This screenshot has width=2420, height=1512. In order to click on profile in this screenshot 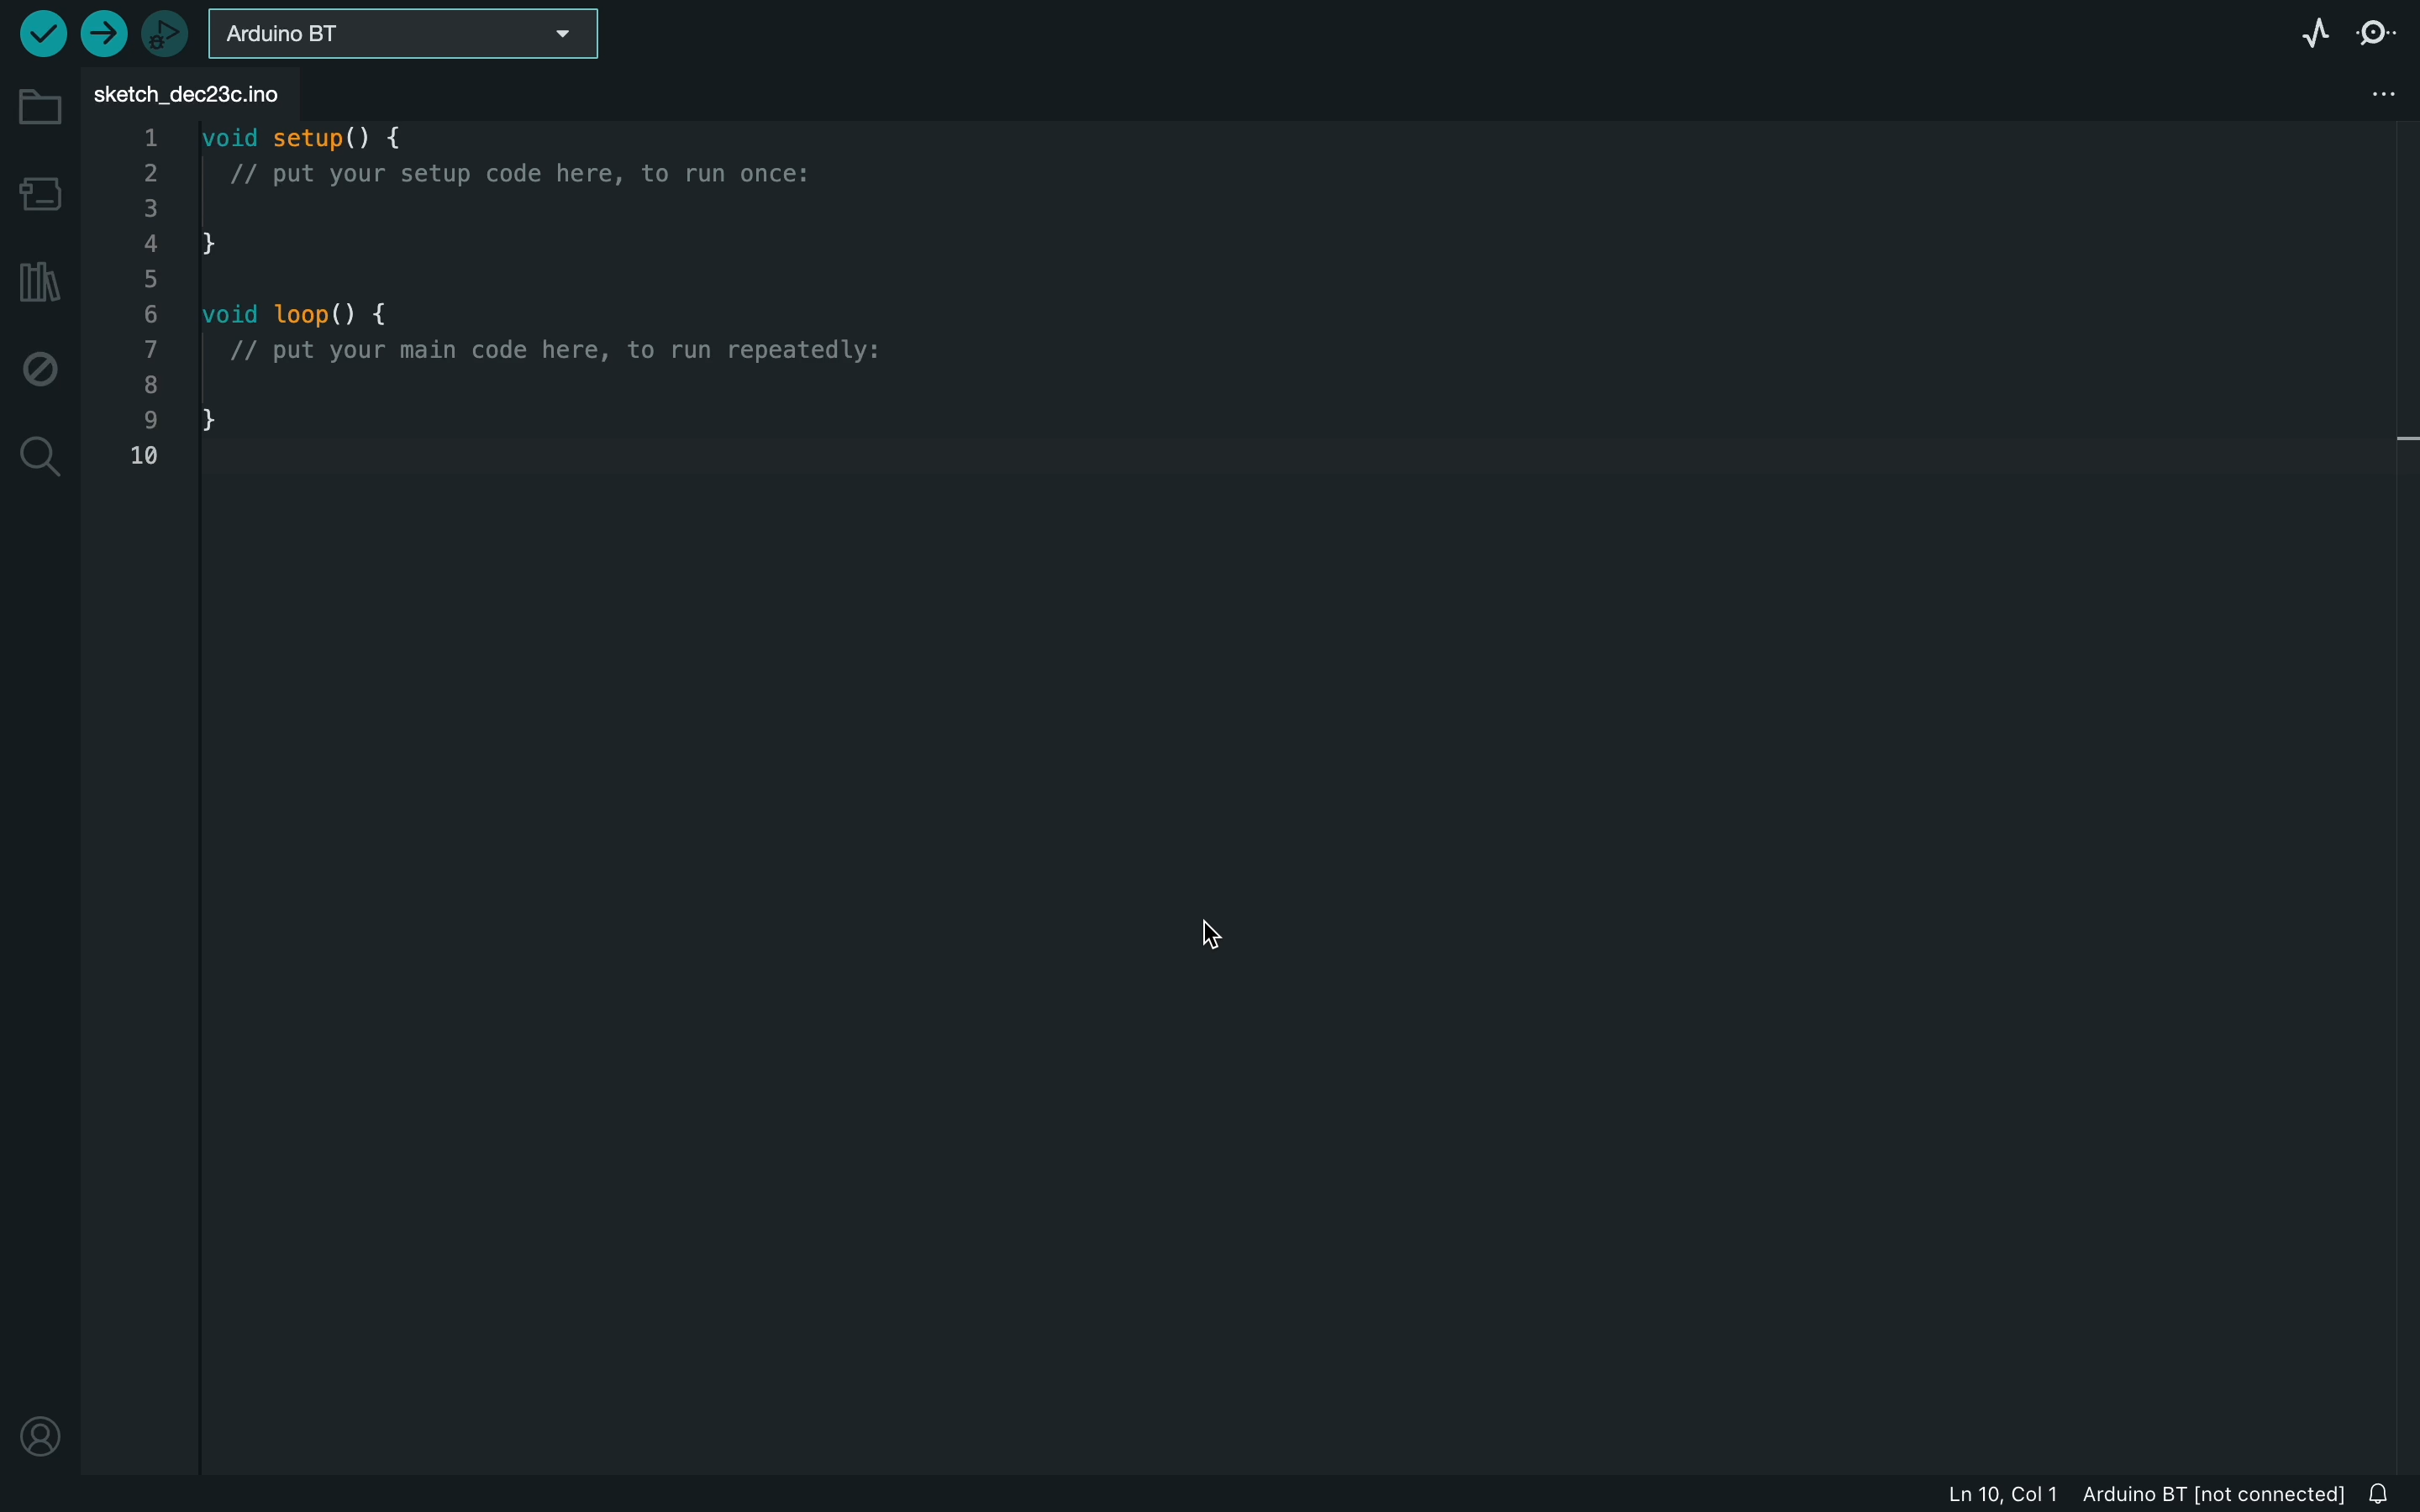, I will do `click(38, 1430)`.